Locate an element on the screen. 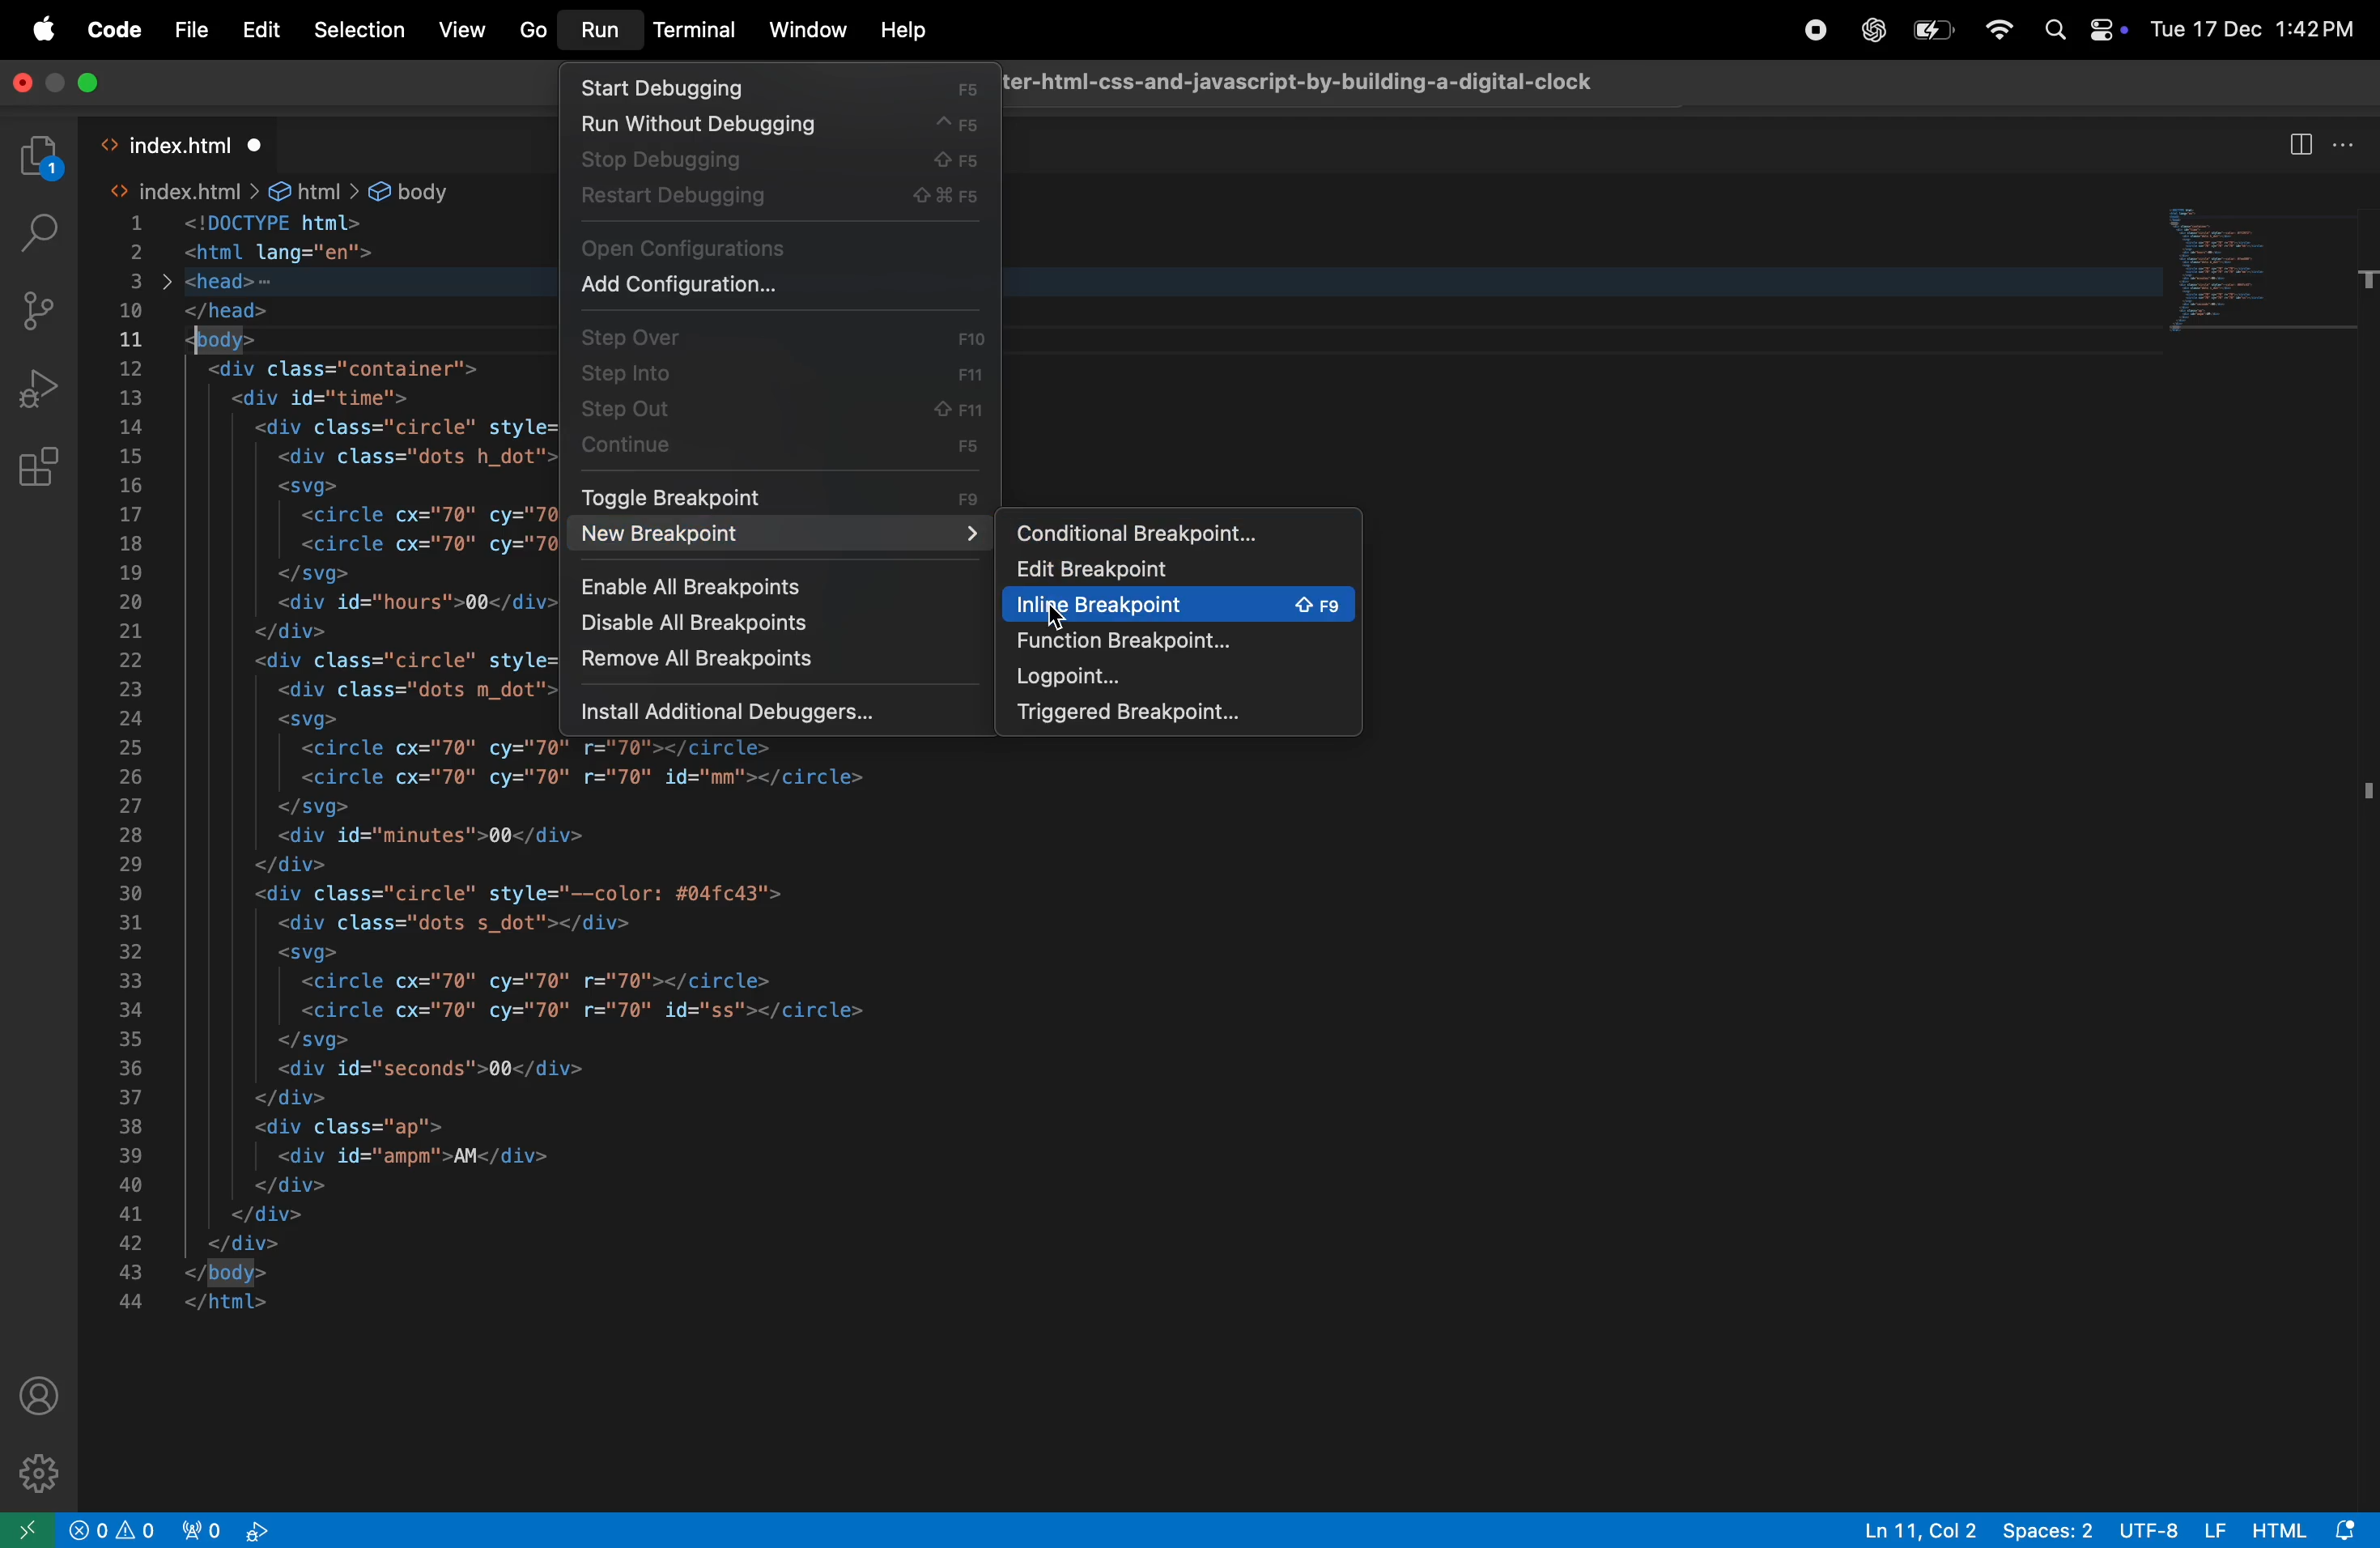  open configuration is located at coordinates (781, 246).